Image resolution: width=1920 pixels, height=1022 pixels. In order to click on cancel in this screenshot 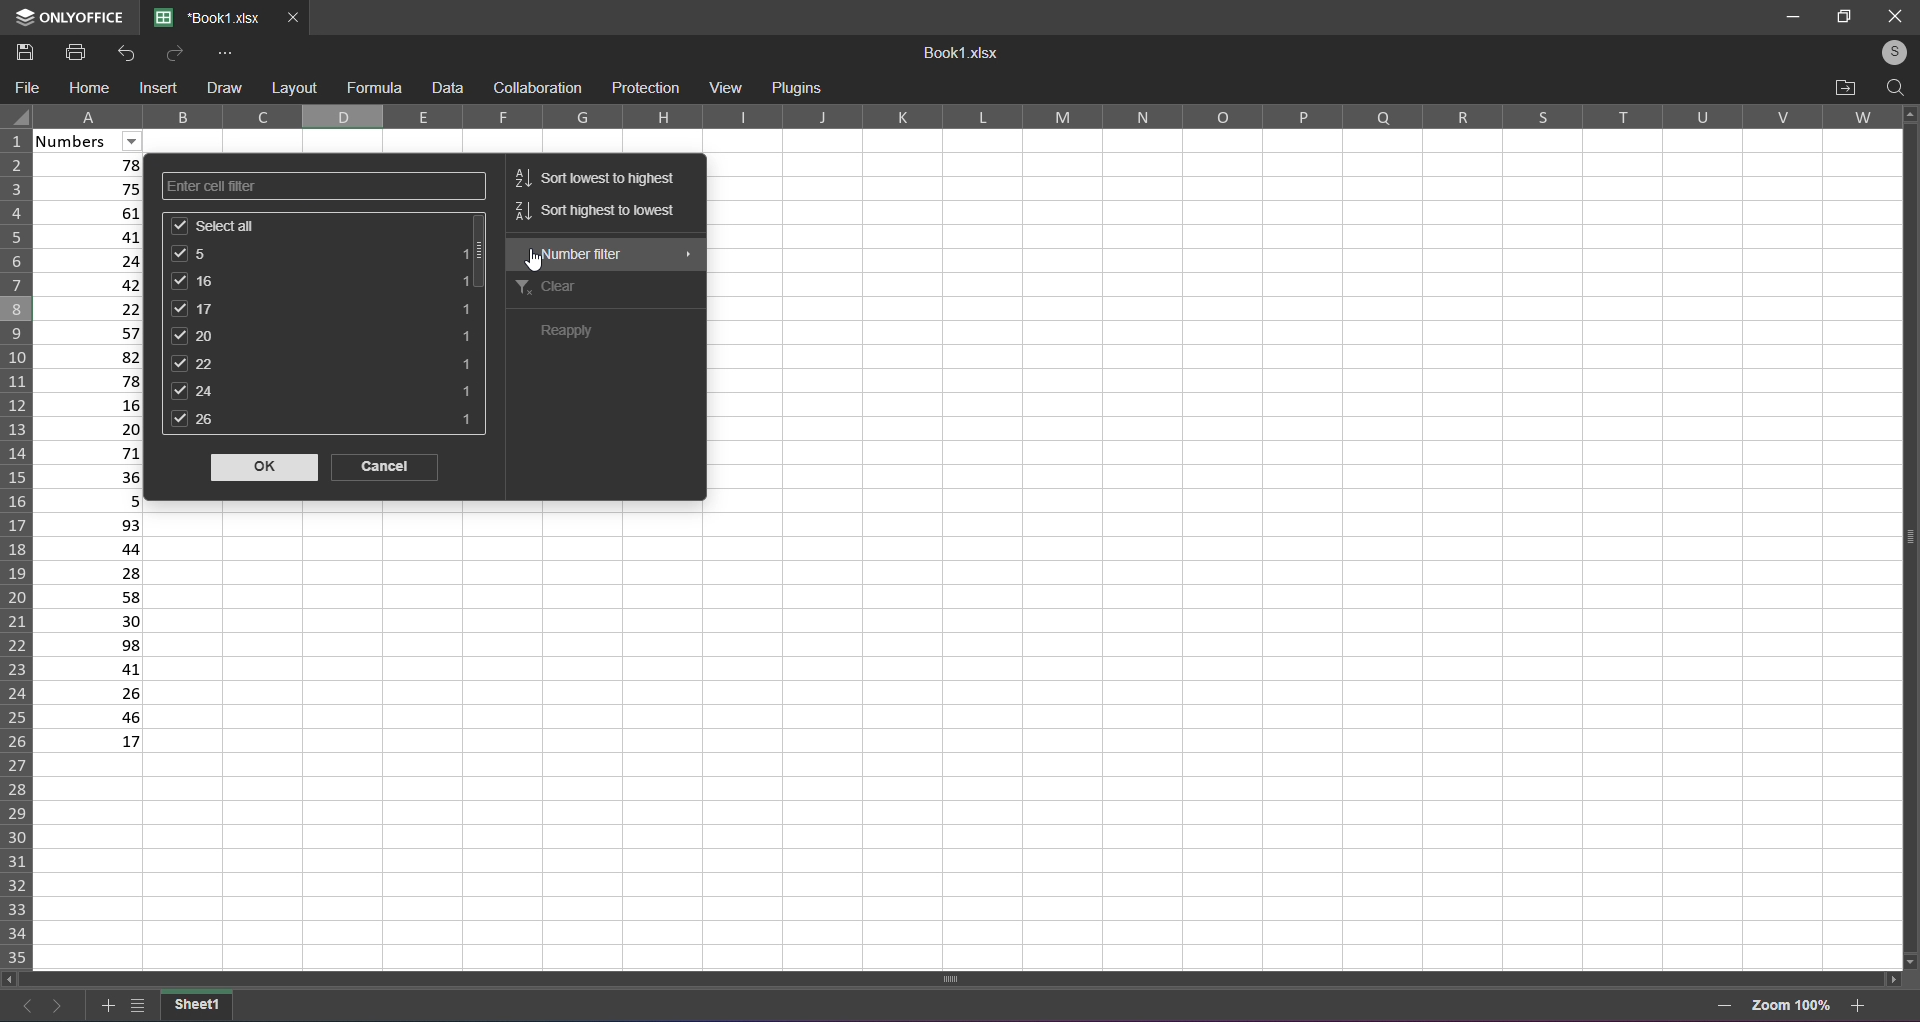, I will do `click(388, 469)`.